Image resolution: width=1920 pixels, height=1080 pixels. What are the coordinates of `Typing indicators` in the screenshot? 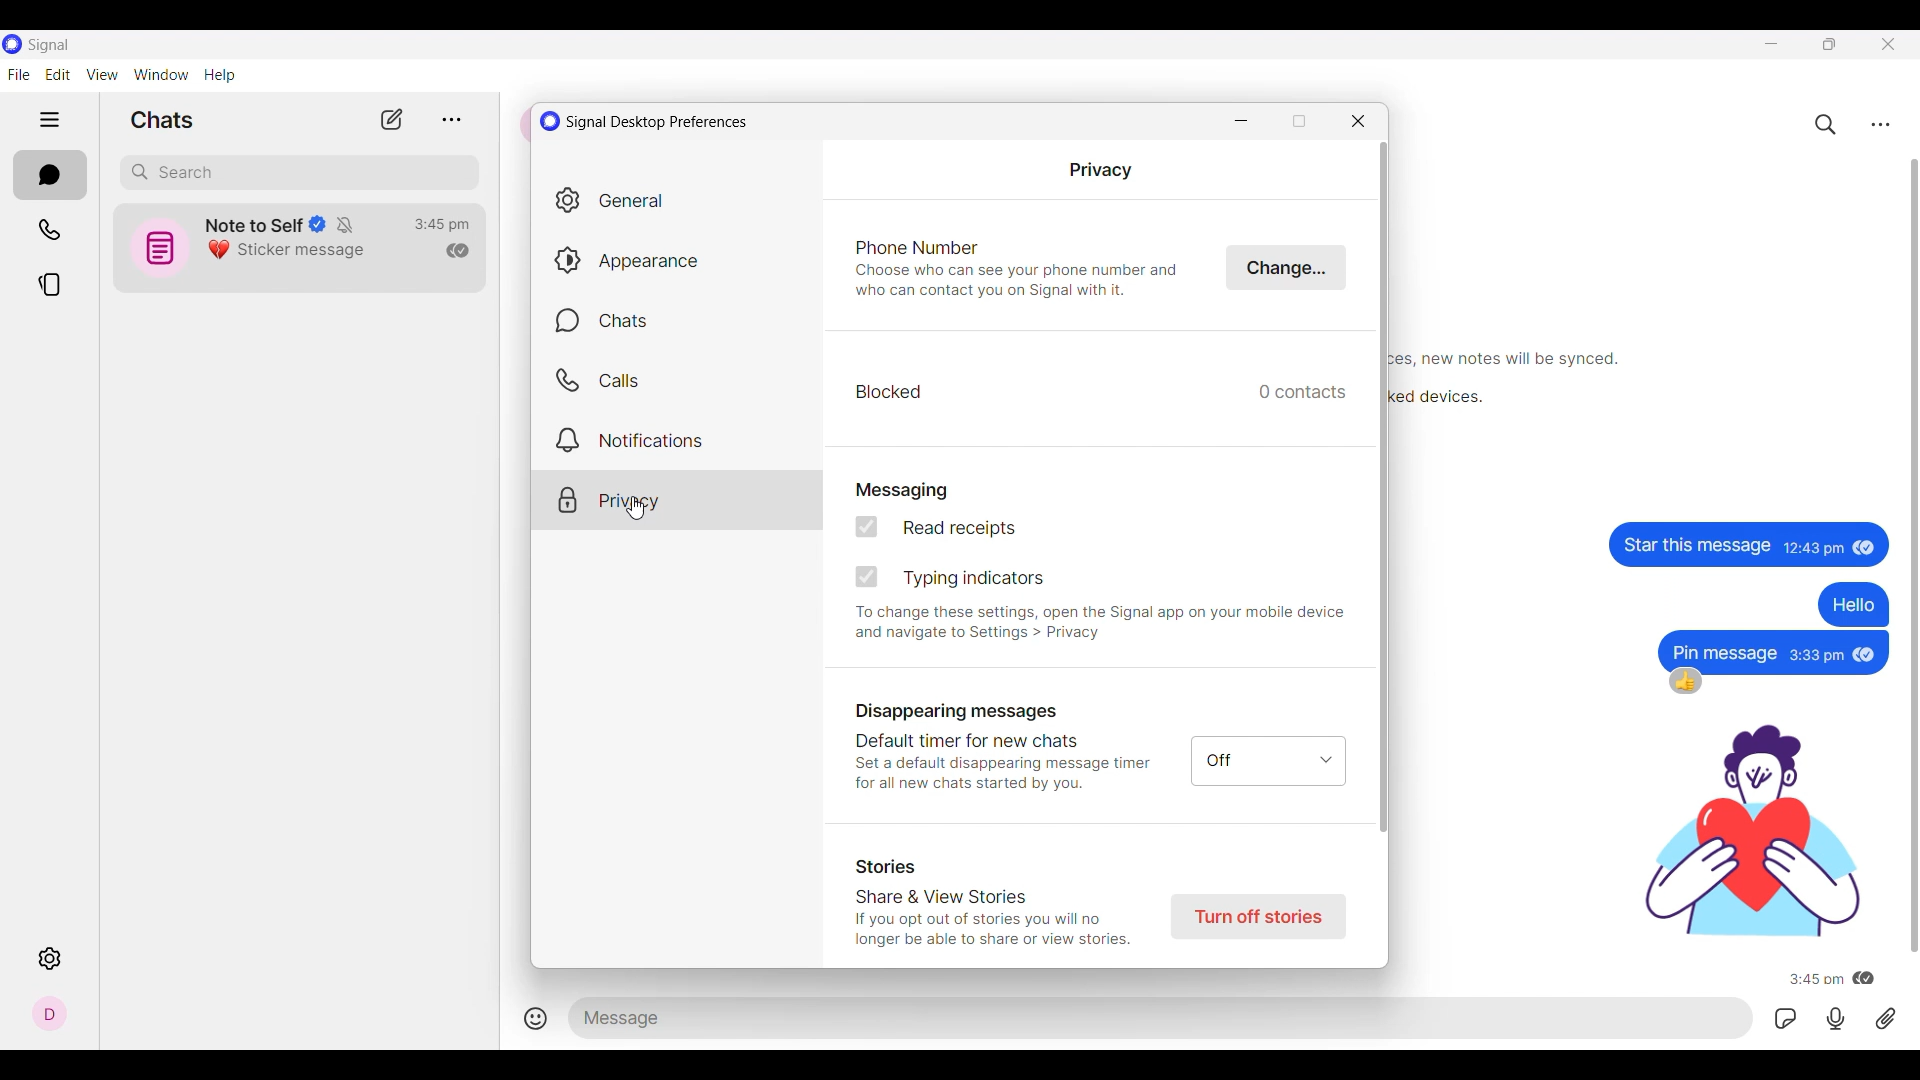 It's located at (951, 576).